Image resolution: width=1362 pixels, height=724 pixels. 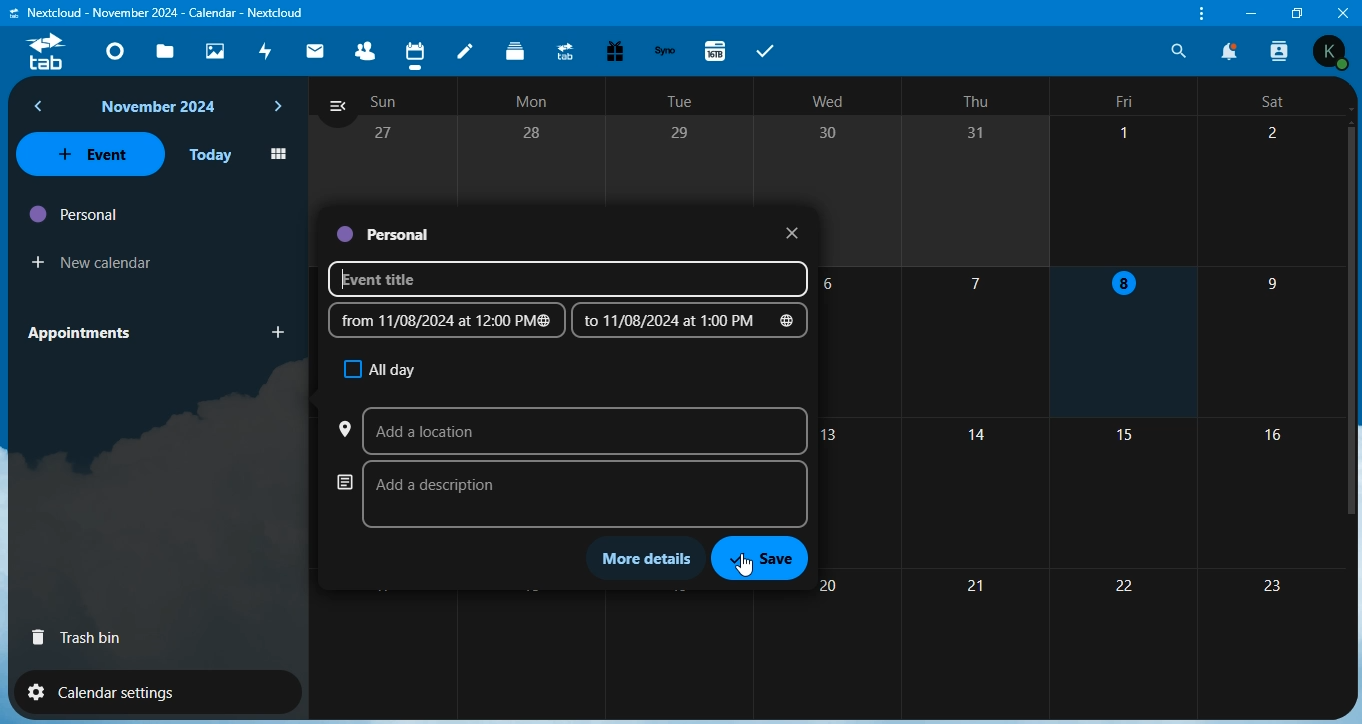 What do you see at coordinates (334, 104) in the screenshot?
I see `view` at bounding box center [334, 104].